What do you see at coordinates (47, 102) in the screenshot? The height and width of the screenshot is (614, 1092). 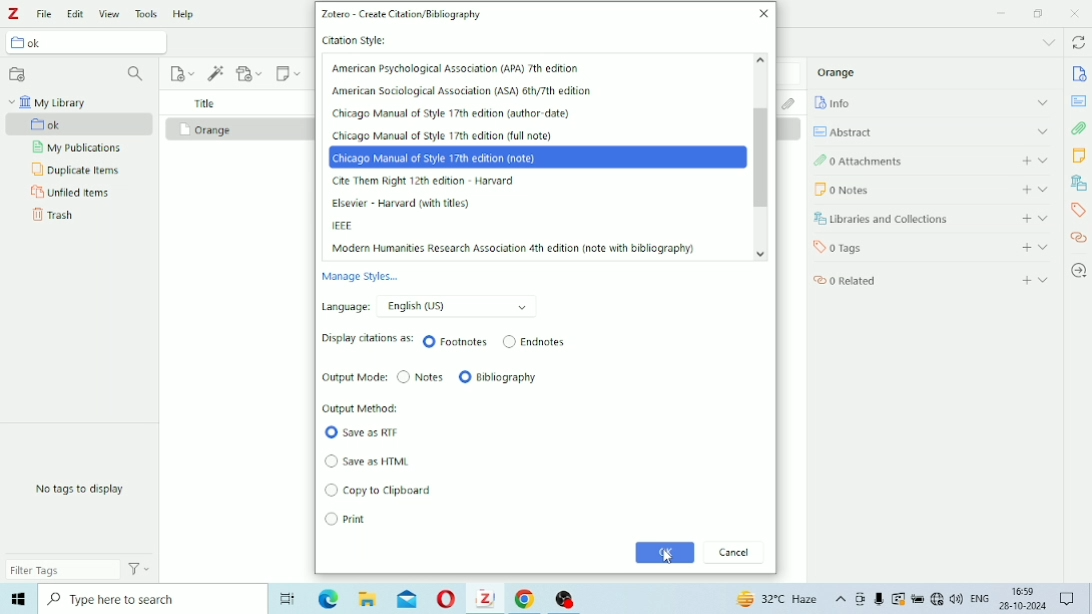 I see `My Library` at bounding box center [47, 102].